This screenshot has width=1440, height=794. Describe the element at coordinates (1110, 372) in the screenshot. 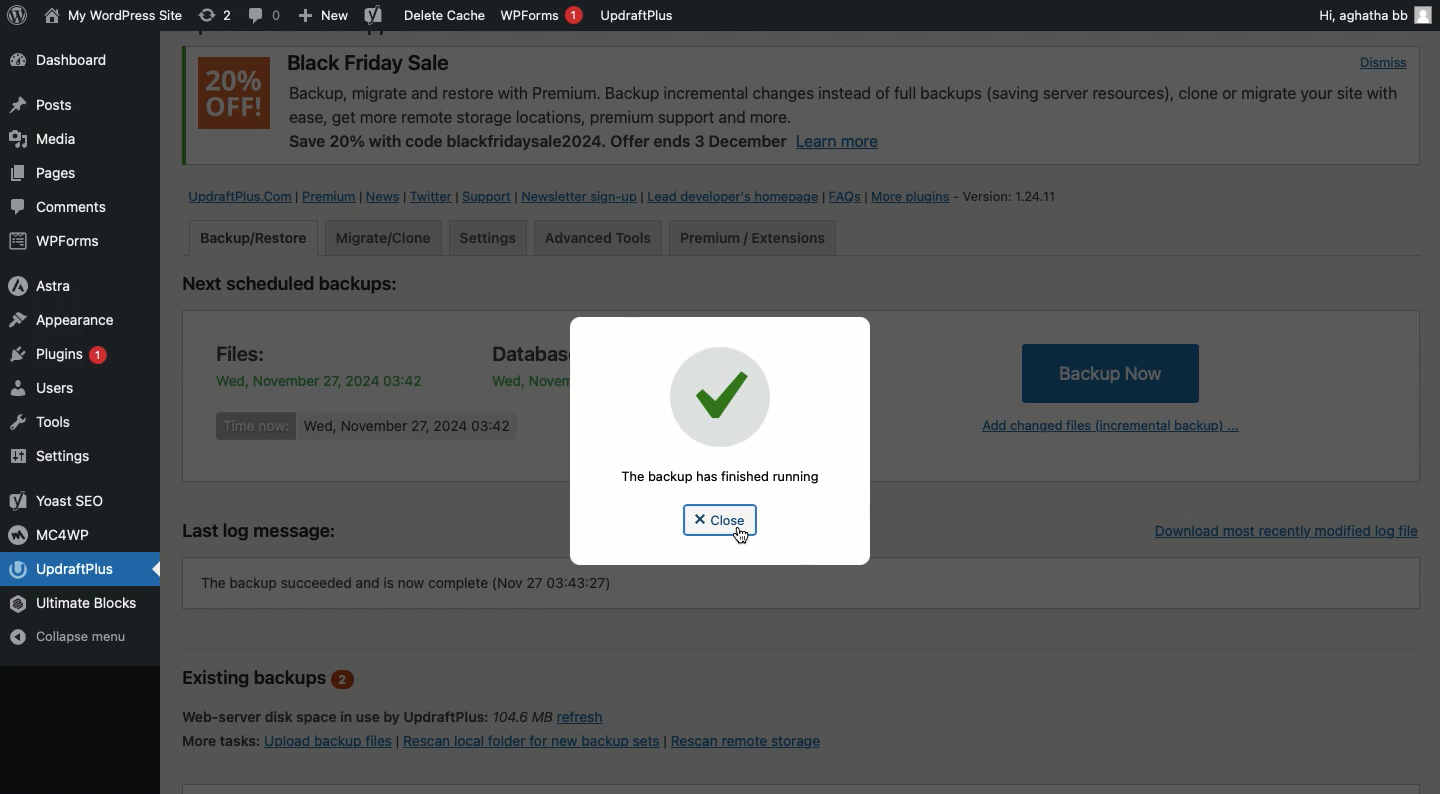

I see `Backup Now` at that location.